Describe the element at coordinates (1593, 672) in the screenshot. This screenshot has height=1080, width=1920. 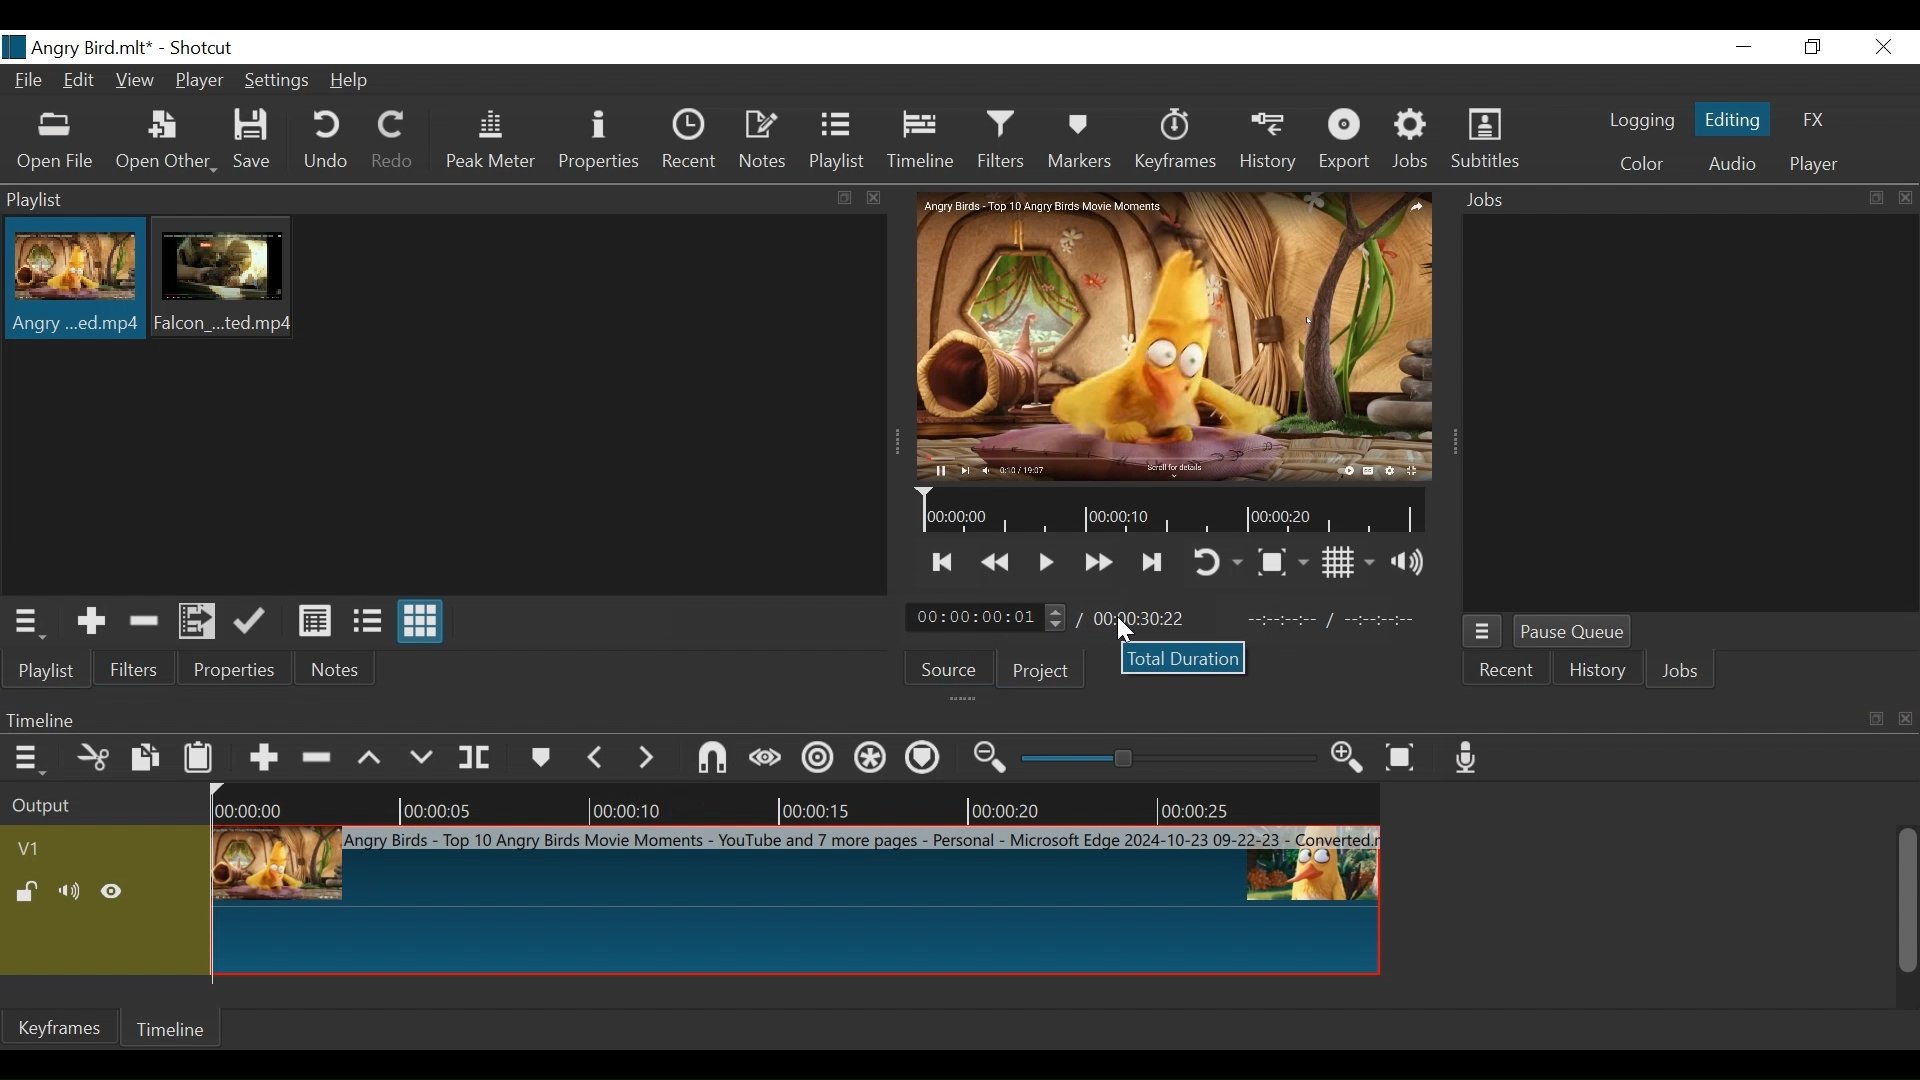
I see `History` at that location.